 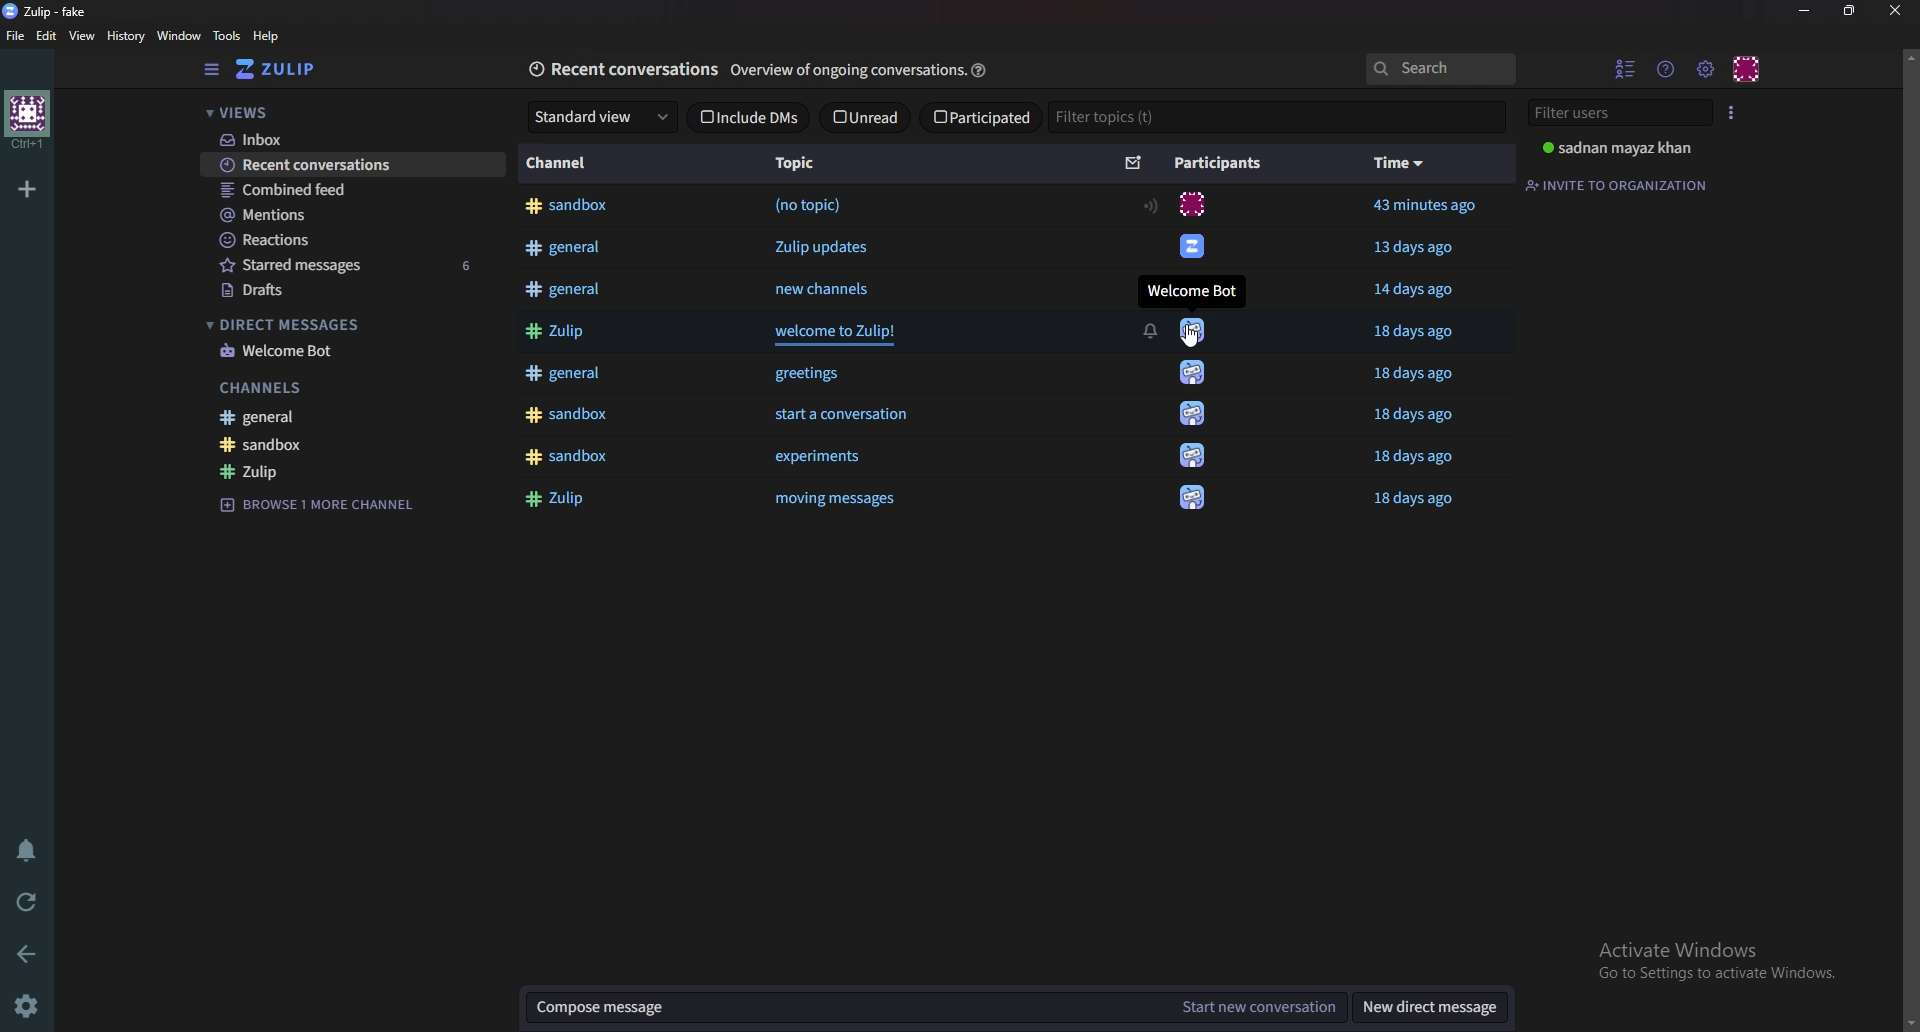 What do you see at coordinates (803, 163) in the screenshot?
I see `Topic` at bounding box center [803, 163].